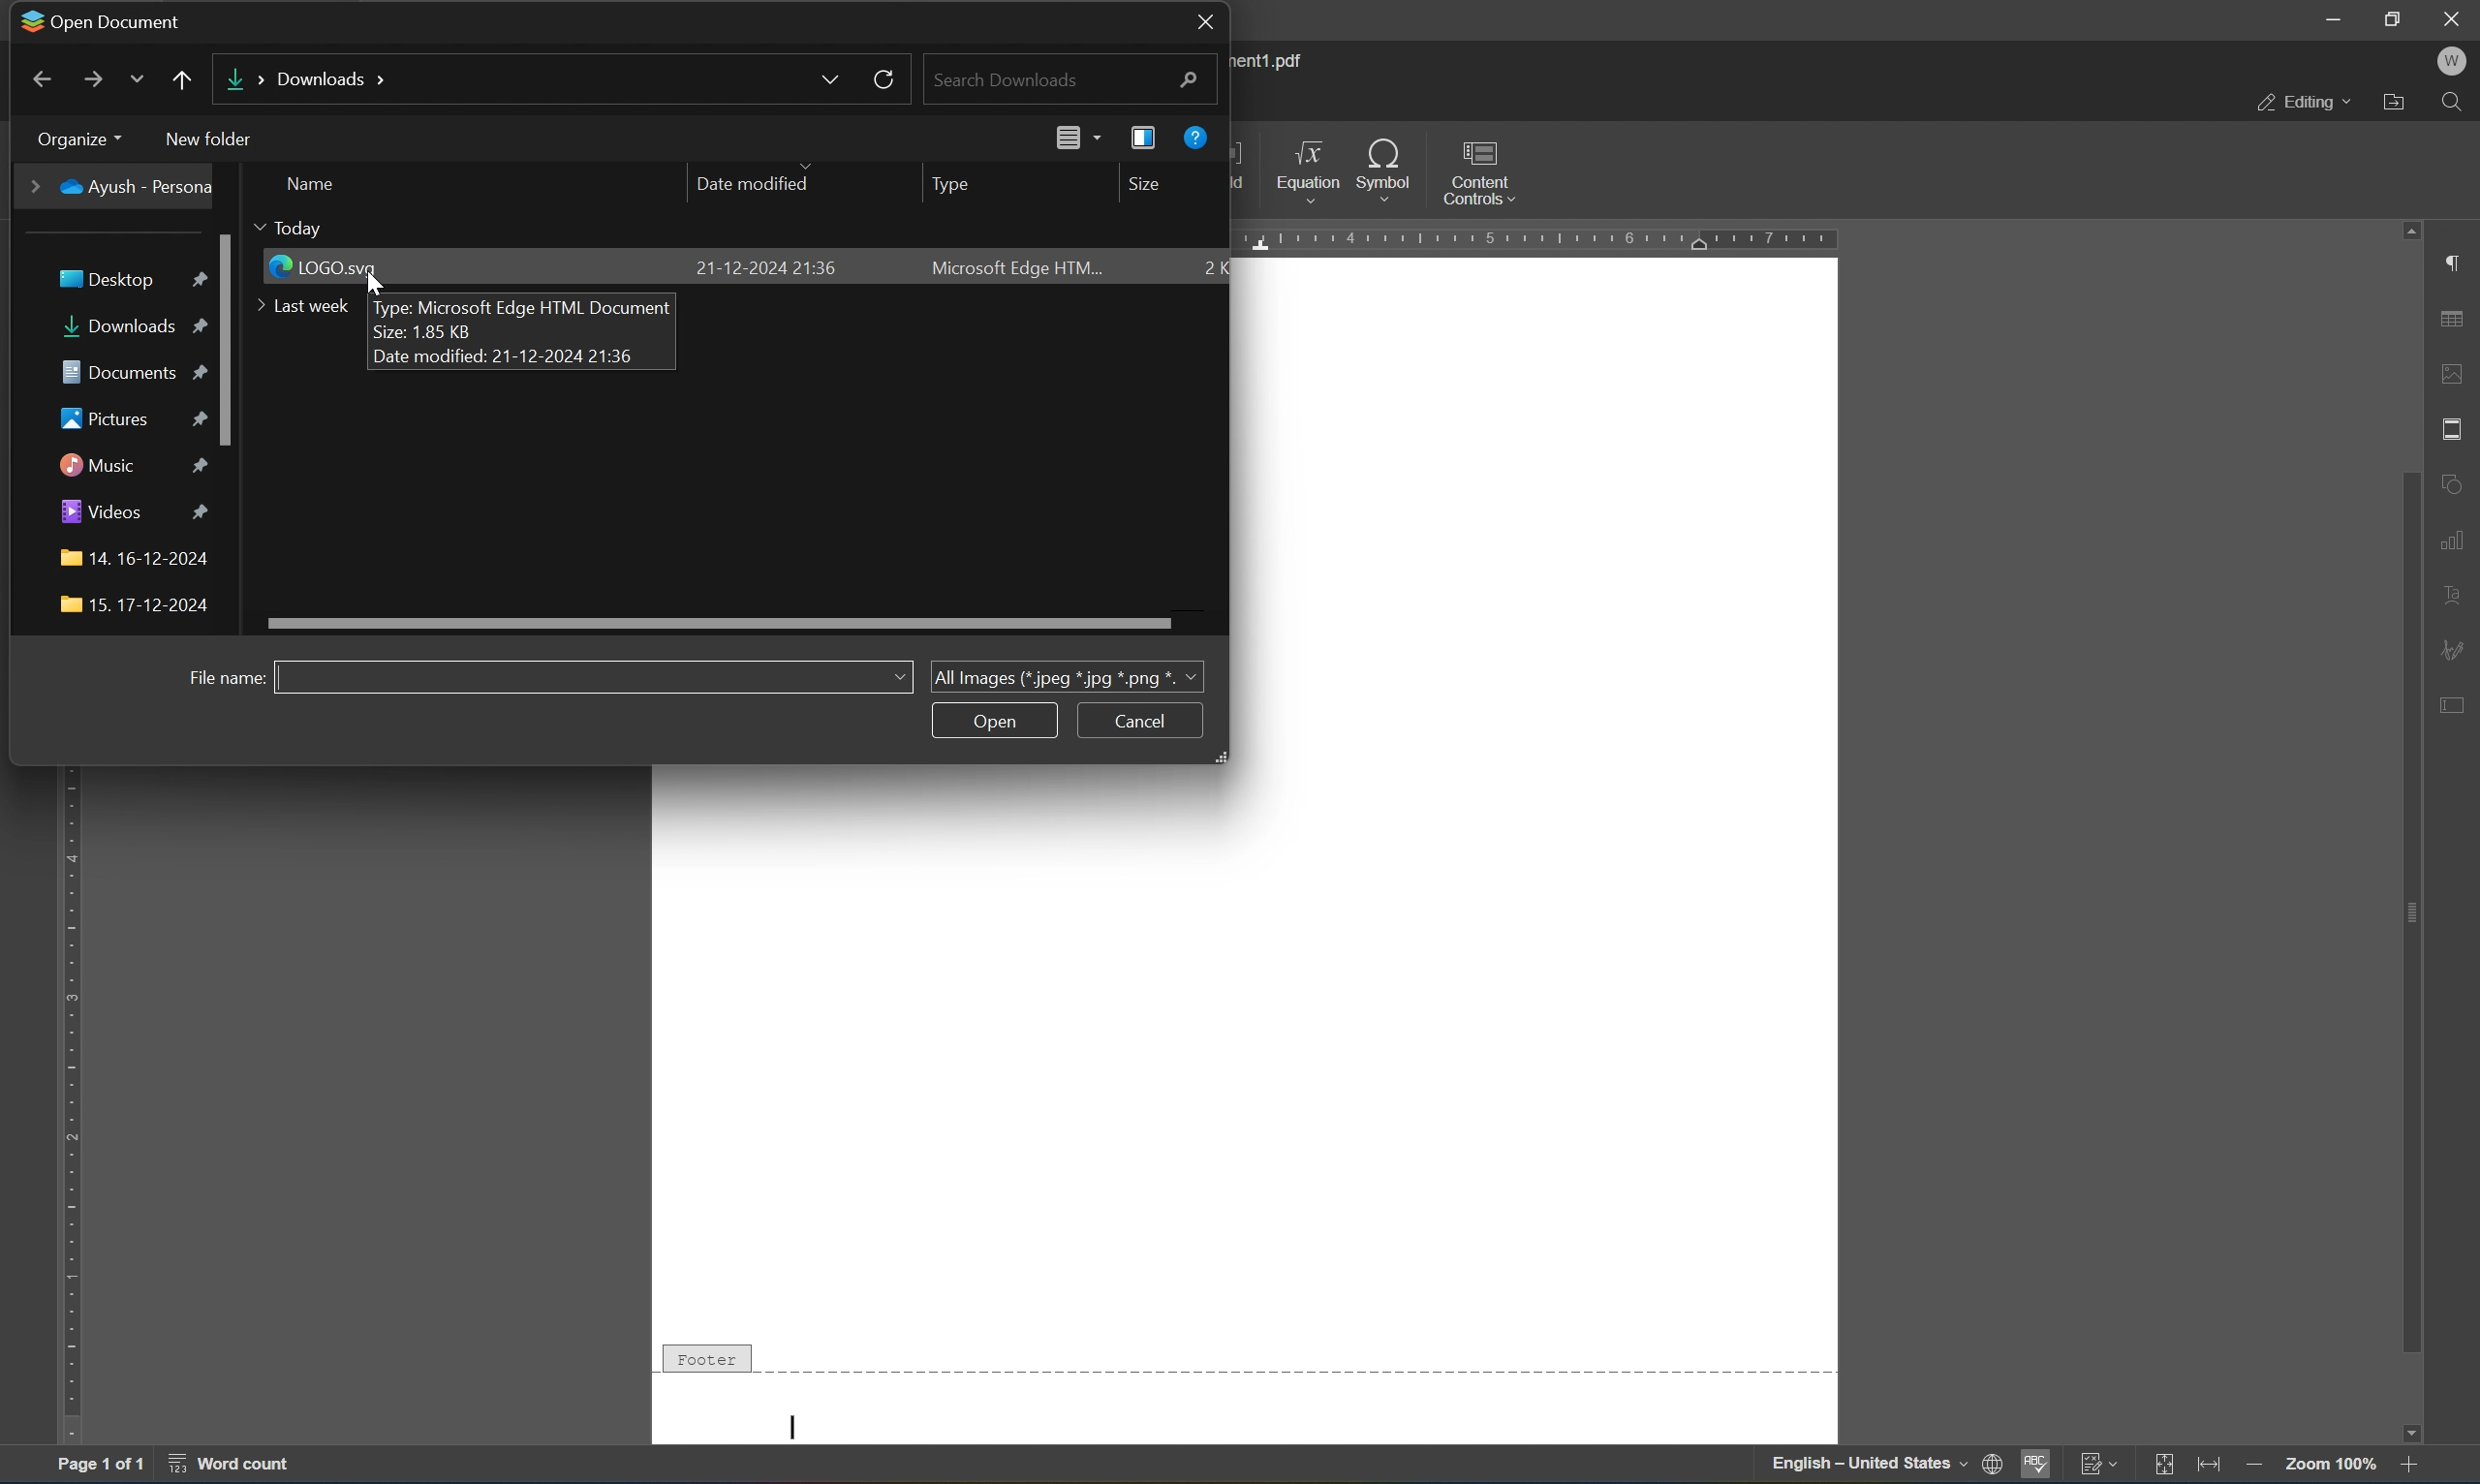  What do you see at coordinates (137, 513) in the screenshot?
I see `videos` at bounding box center [137, 513].